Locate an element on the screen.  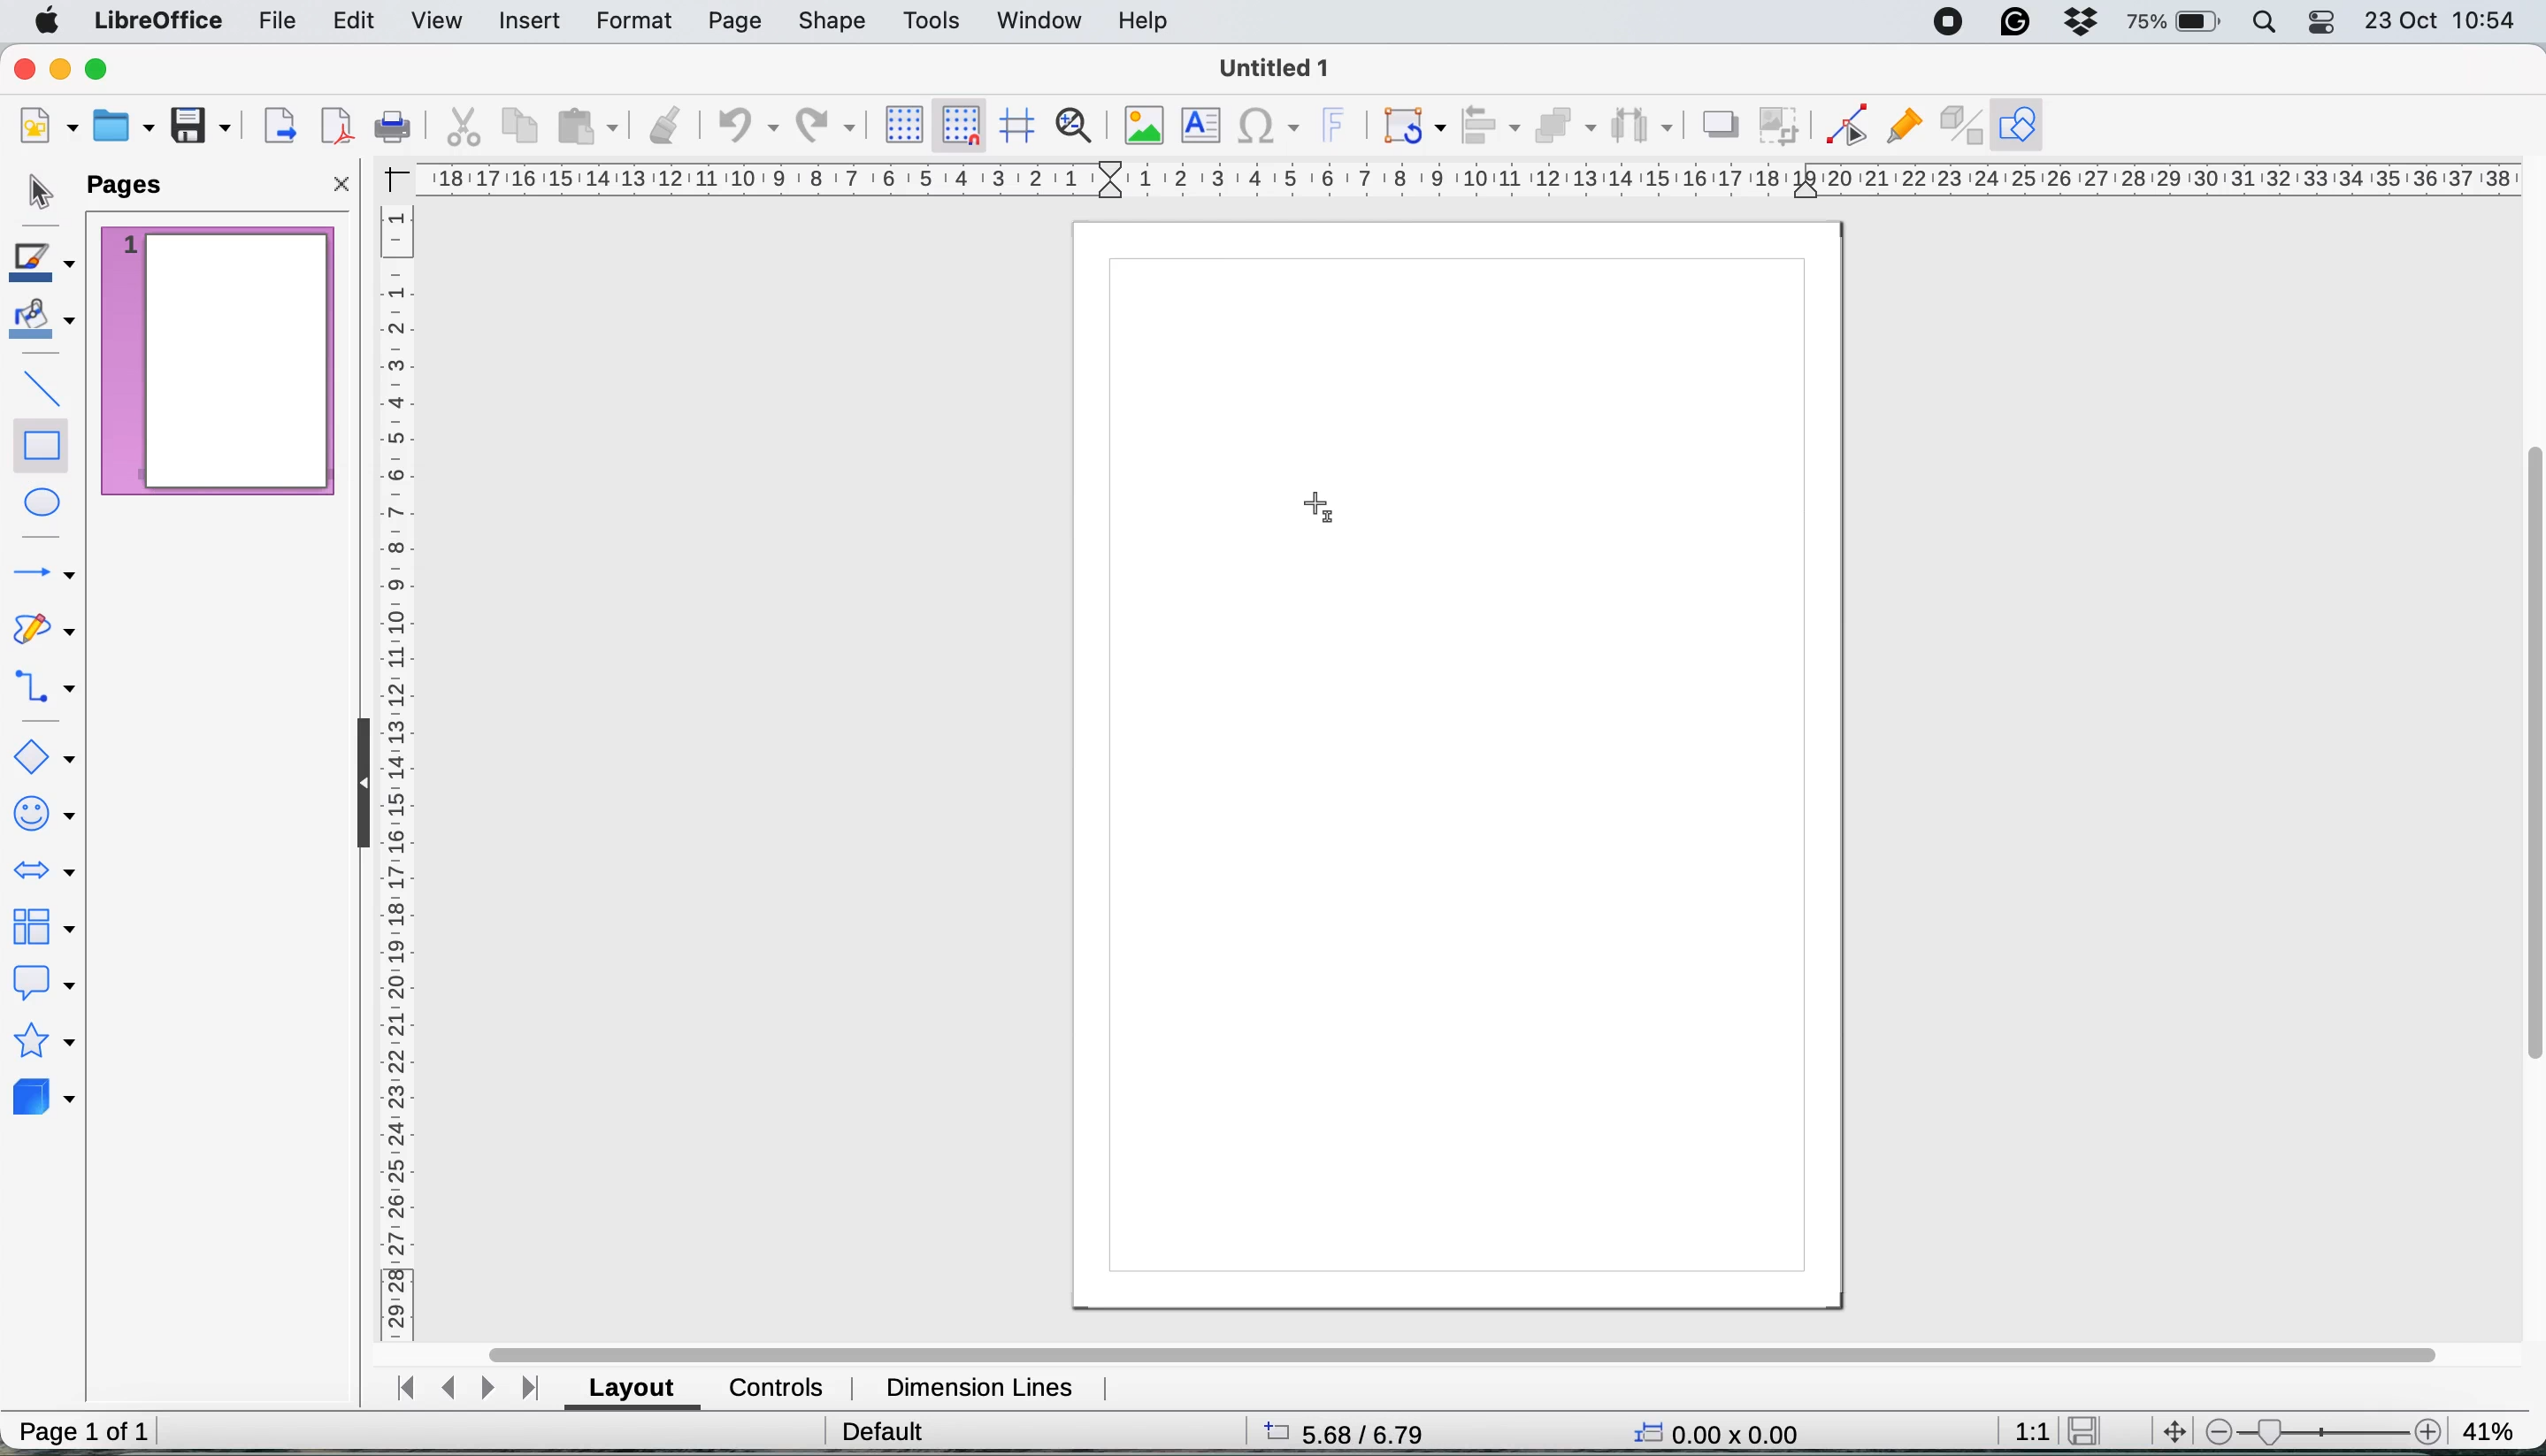
format is located at coordinates (632, 18).